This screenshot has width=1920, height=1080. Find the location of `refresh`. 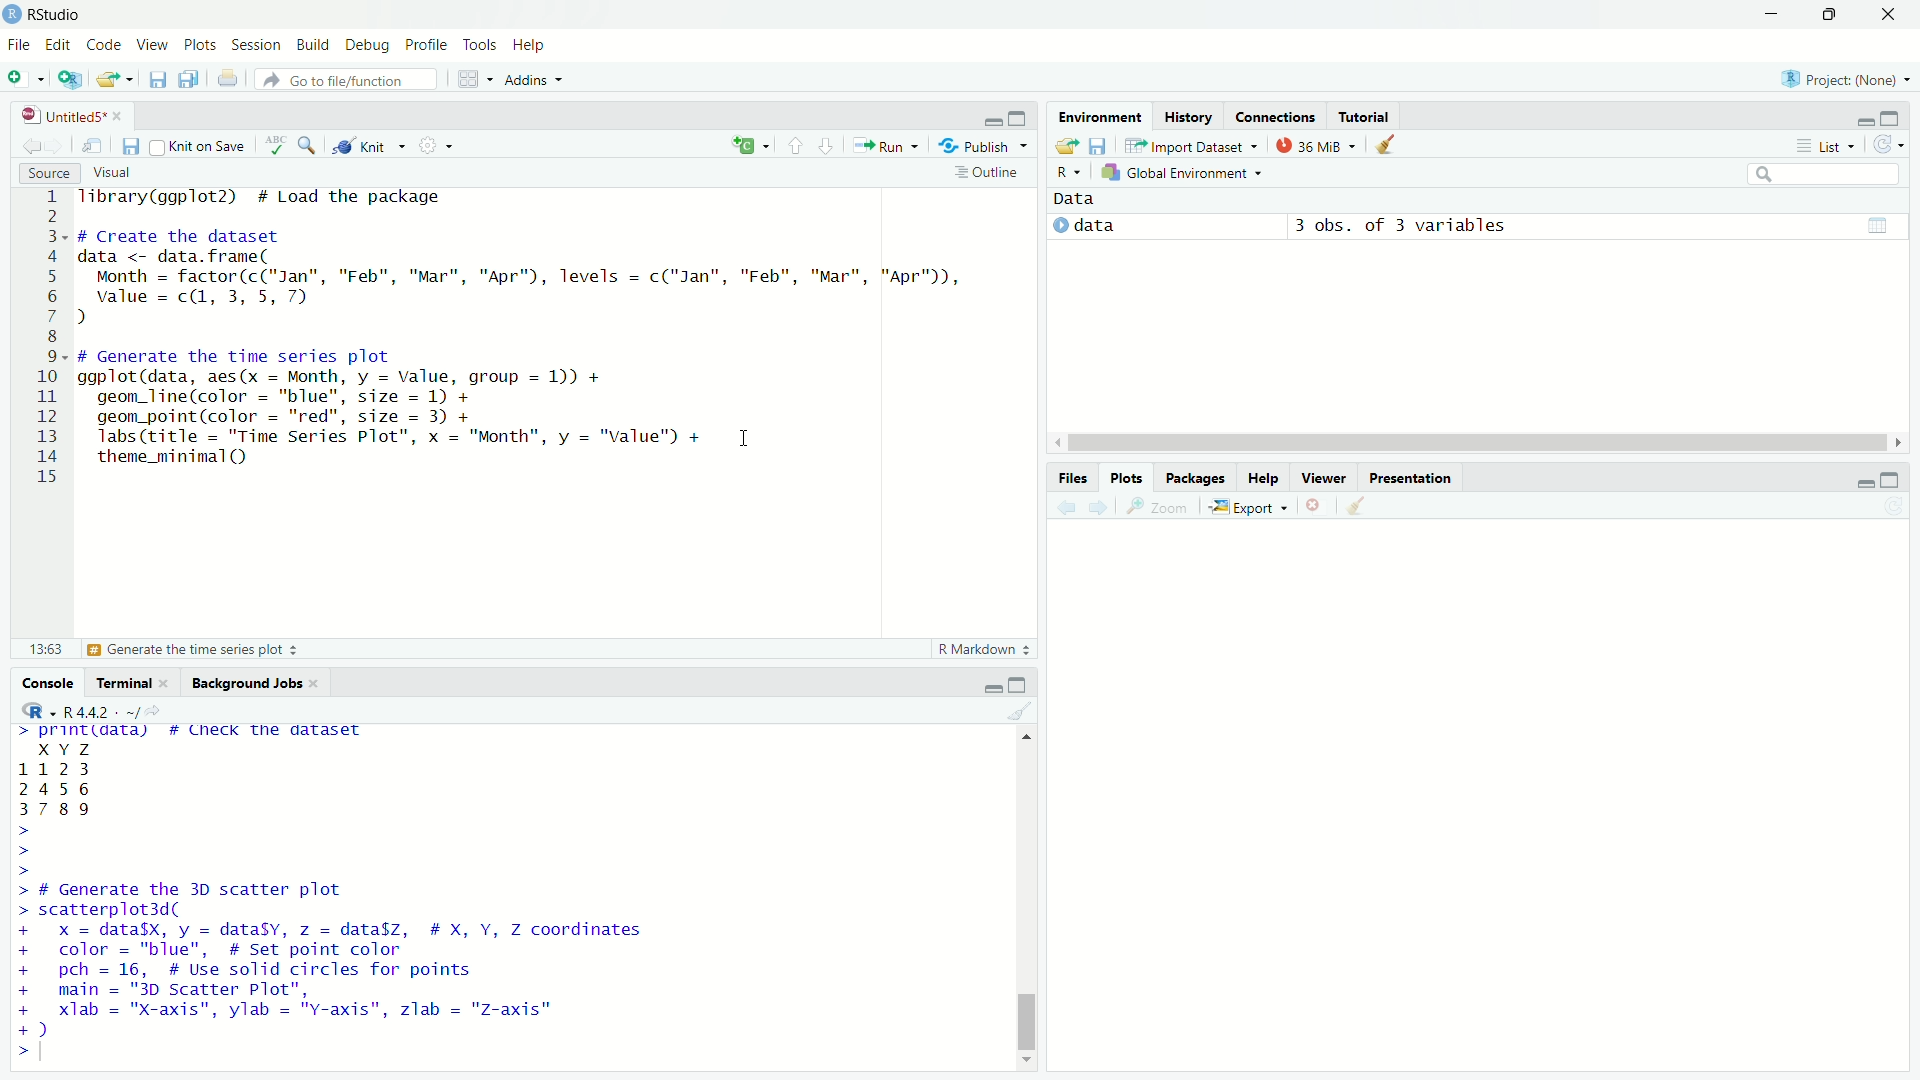

refresh is located at coordinates (1888, 144).